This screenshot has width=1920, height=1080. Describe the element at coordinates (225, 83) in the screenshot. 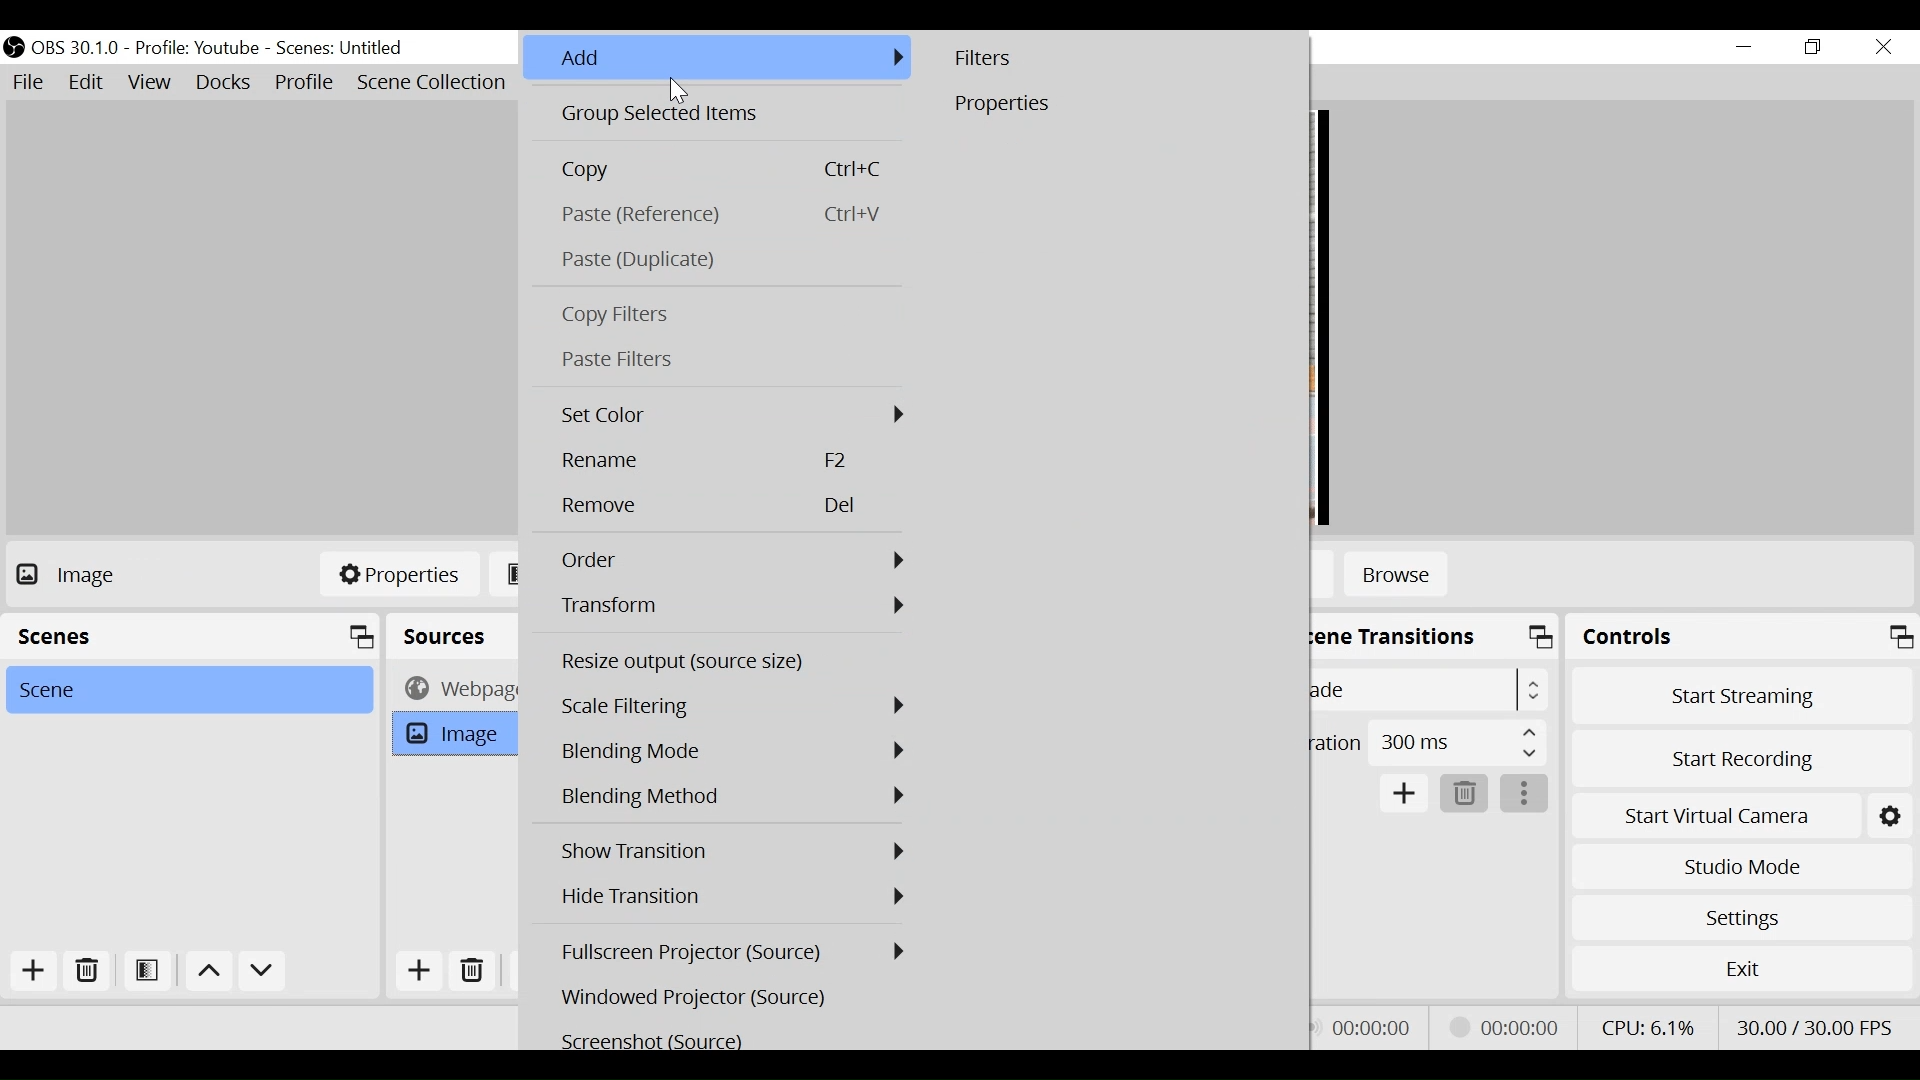

I see `Docks` at that location.